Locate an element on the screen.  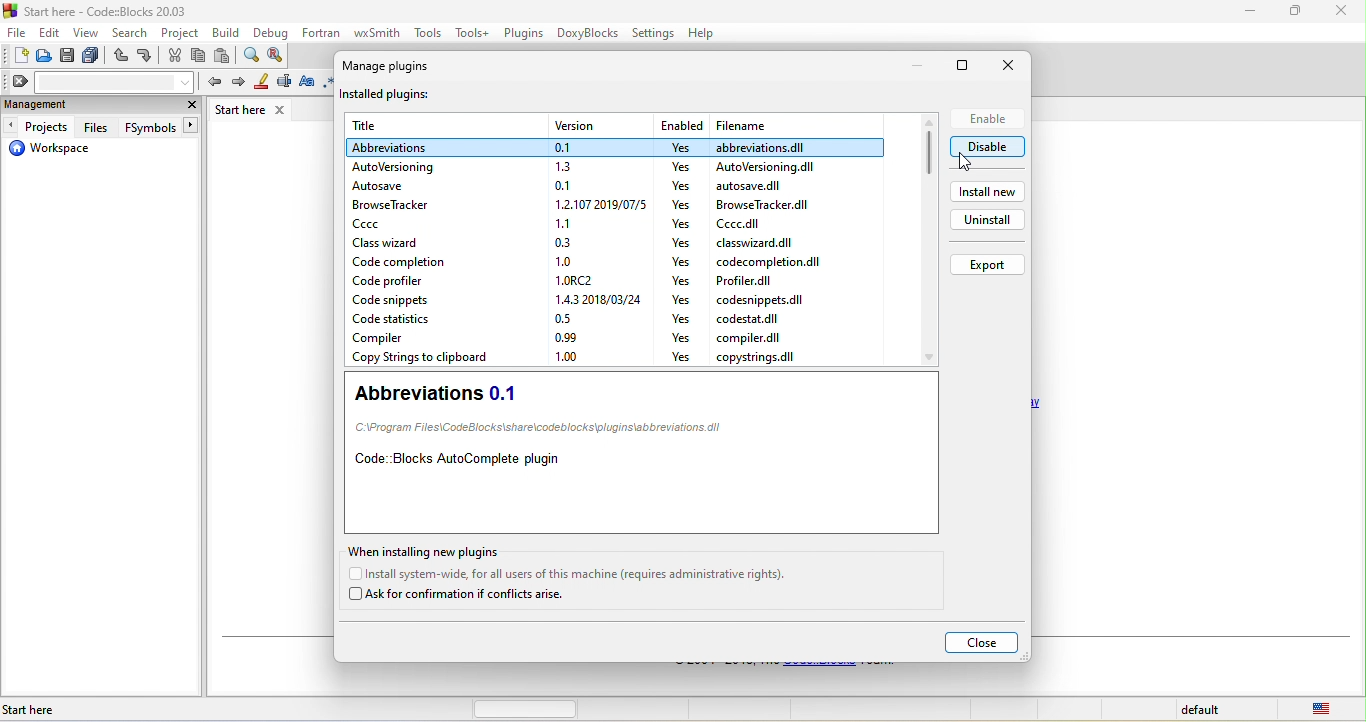
browse tracker is located at coordinates (403, 206).